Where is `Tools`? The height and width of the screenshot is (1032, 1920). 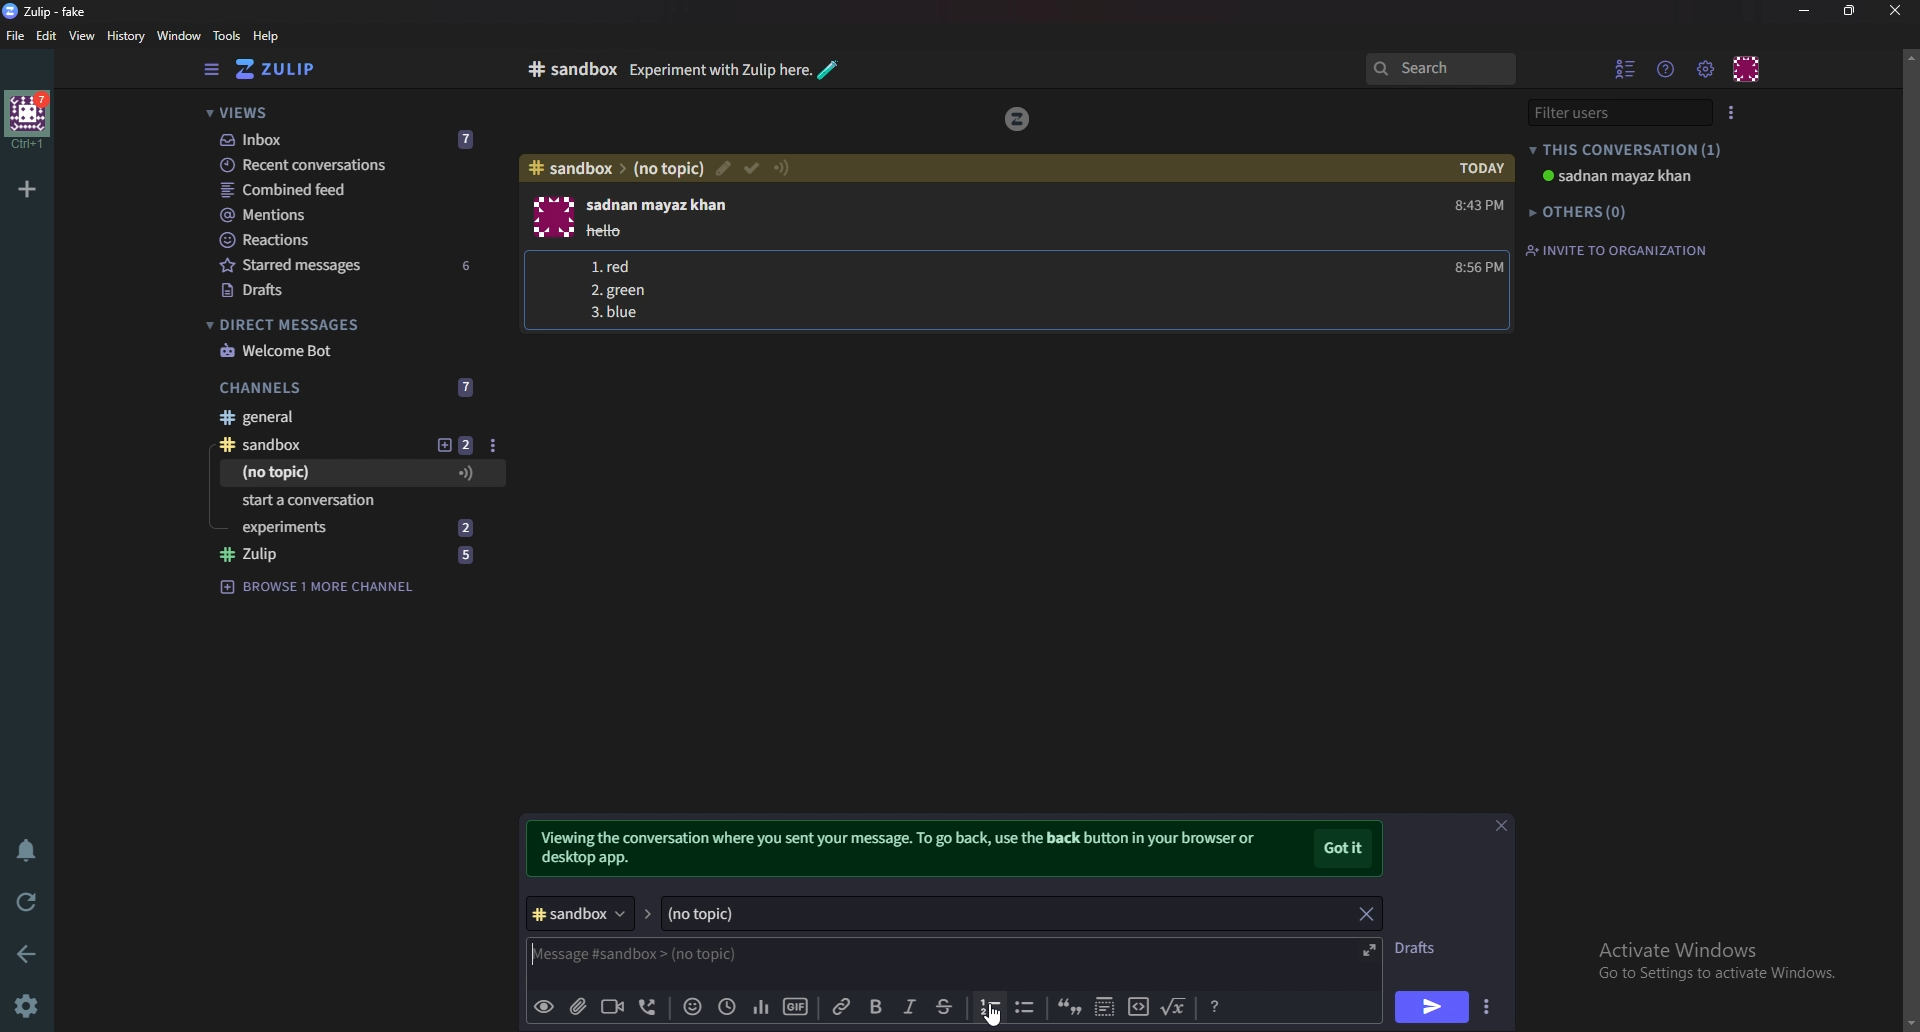
Tools is located at coordinates (226, 35).